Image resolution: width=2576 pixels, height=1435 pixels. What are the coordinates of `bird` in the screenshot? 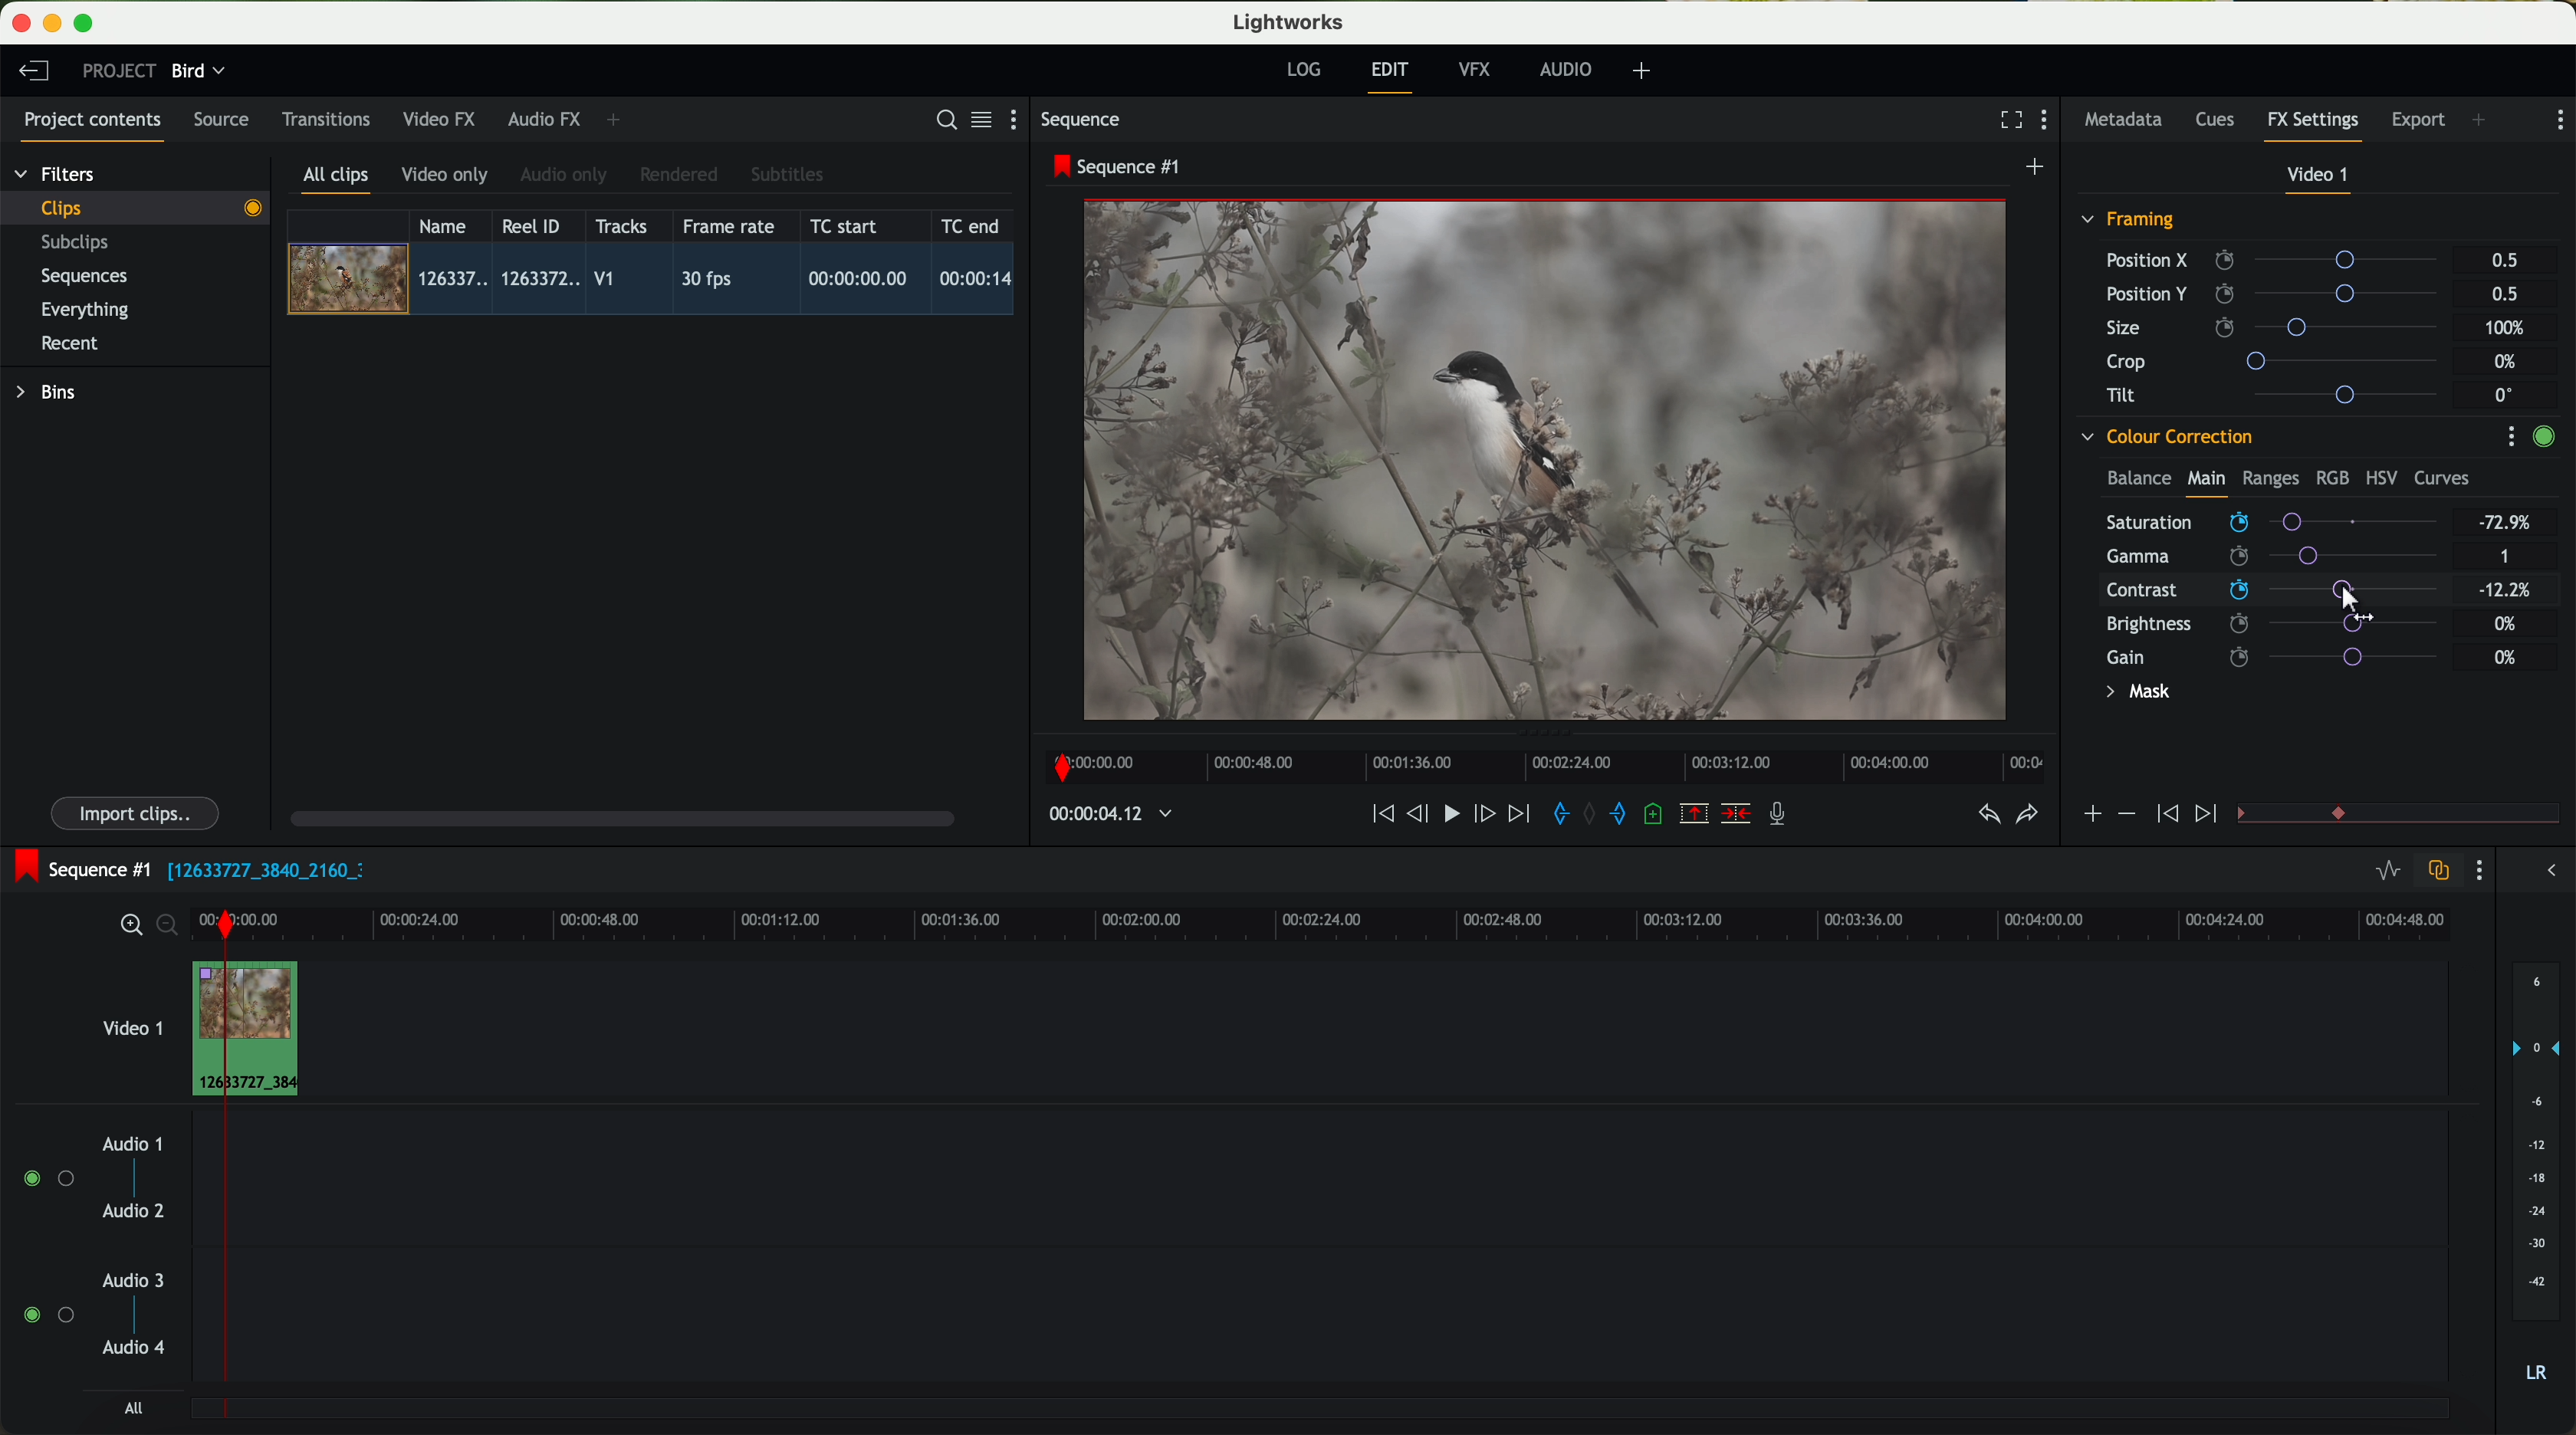 It's located at (198, 72).